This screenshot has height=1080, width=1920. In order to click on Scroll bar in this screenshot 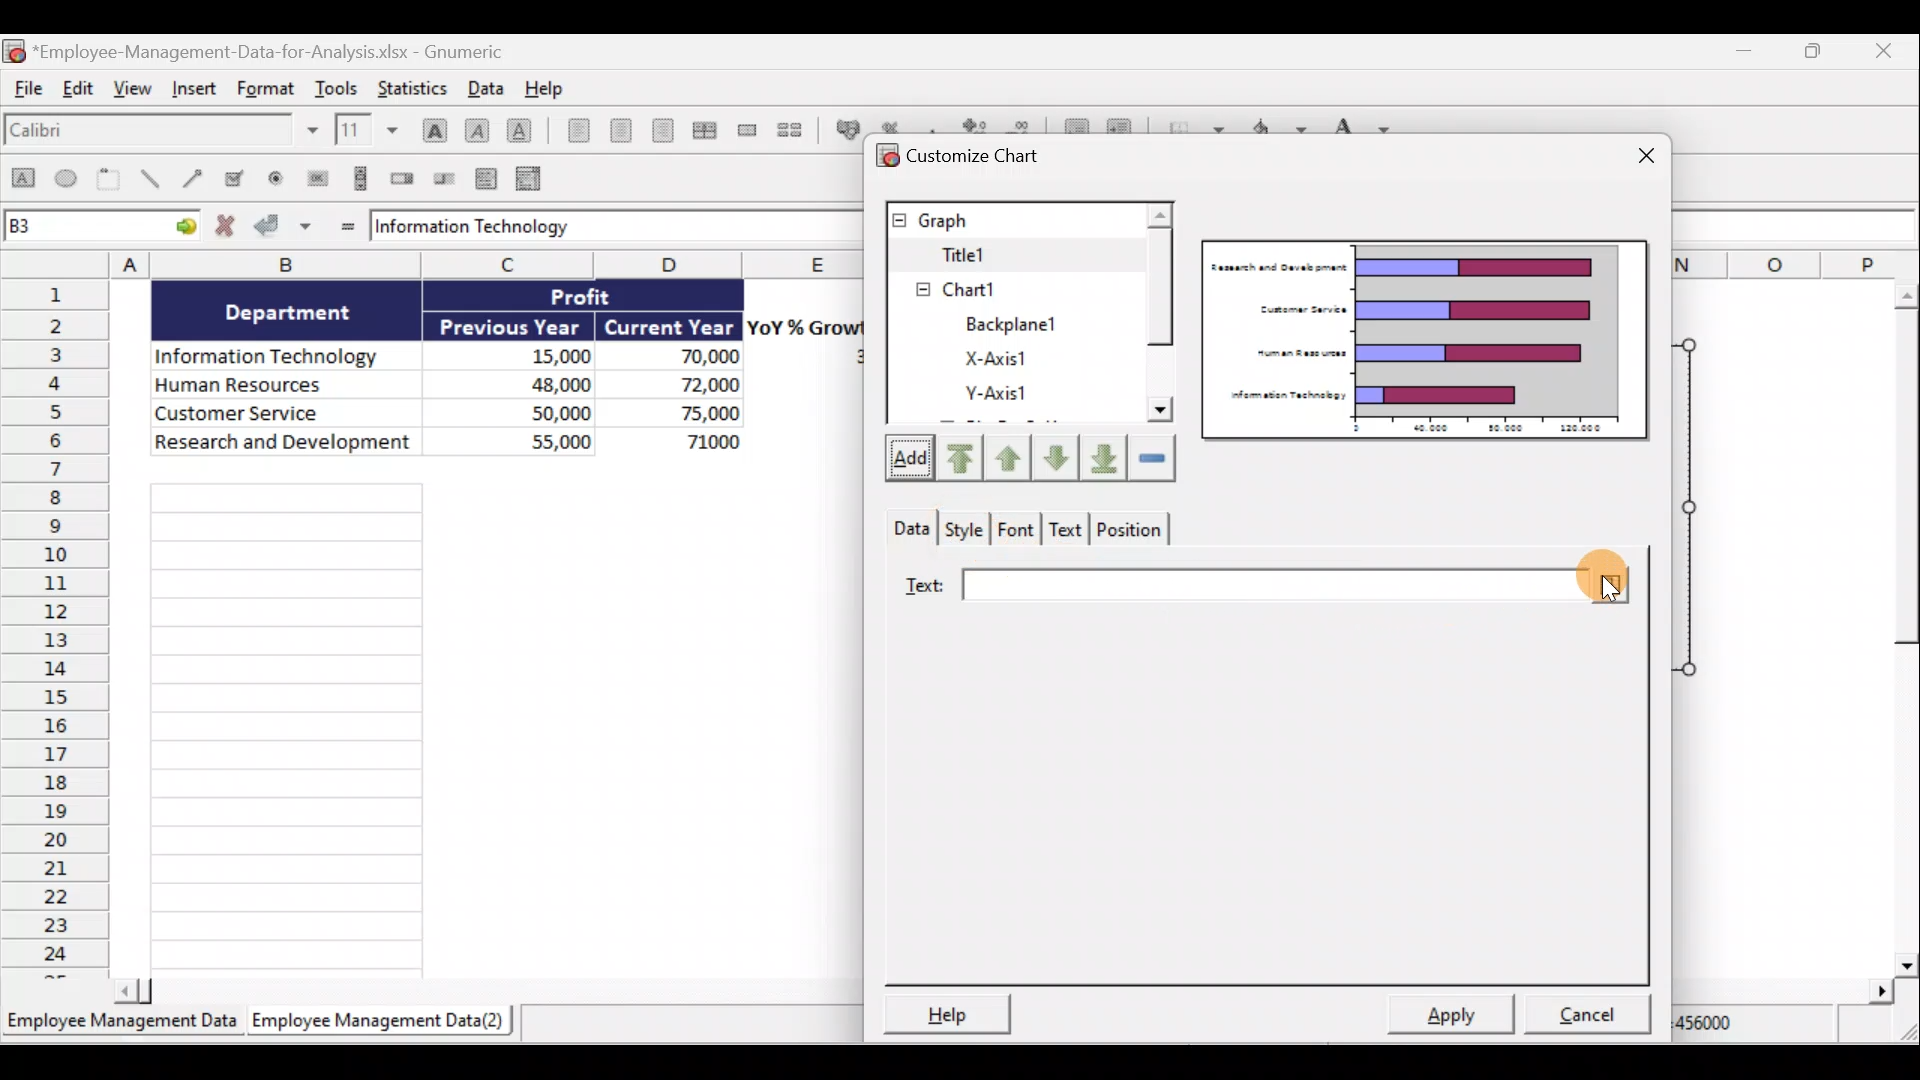, I will do `click(1897, 624)`.